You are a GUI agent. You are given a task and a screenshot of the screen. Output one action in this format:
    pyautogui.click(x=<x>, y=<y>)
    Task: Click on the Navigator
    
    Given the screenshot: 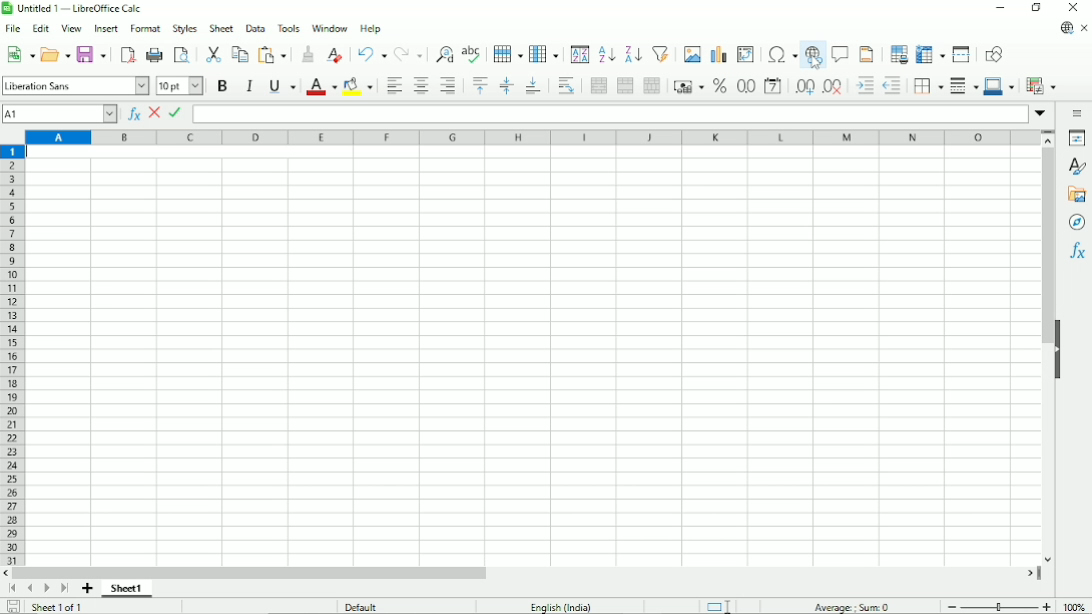 What is the action you would take?
    pyautogui.click(x=1077, y=222)
    